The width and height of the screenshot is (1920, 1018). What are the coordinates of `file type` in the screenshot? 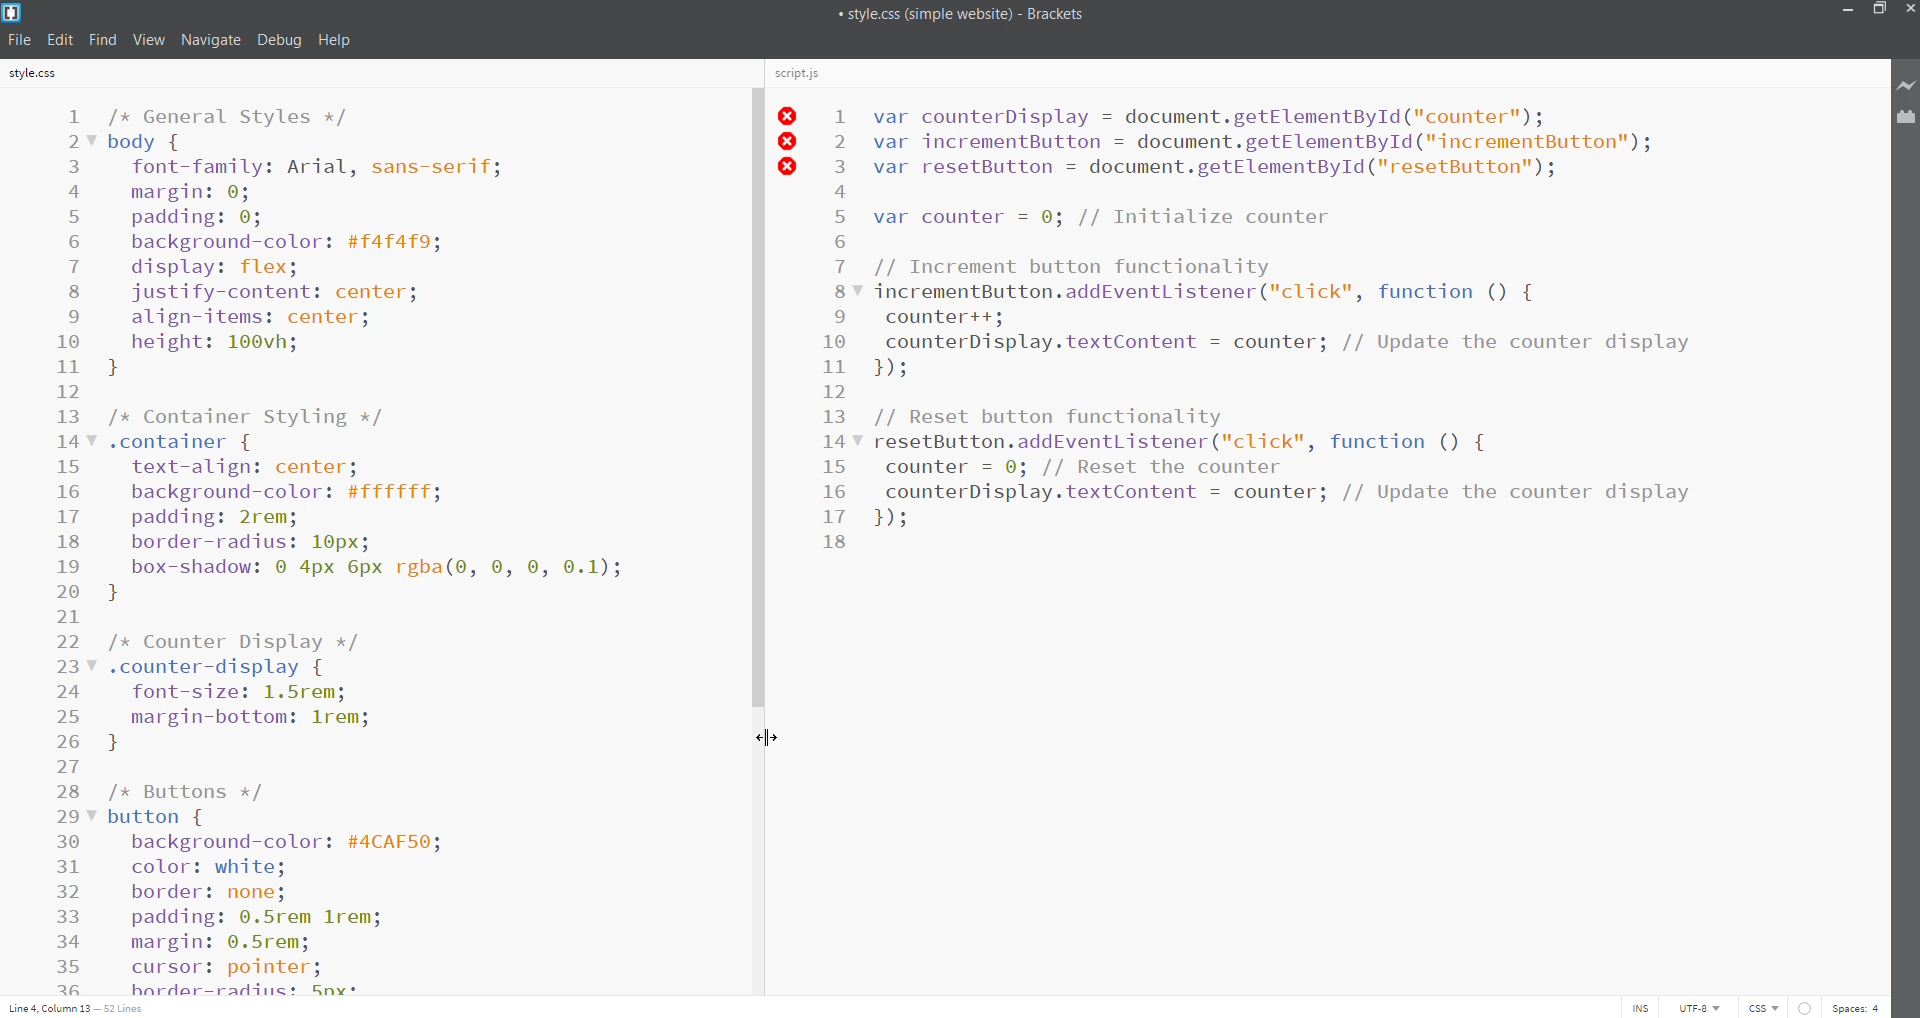 It's located at (1758, 1006).